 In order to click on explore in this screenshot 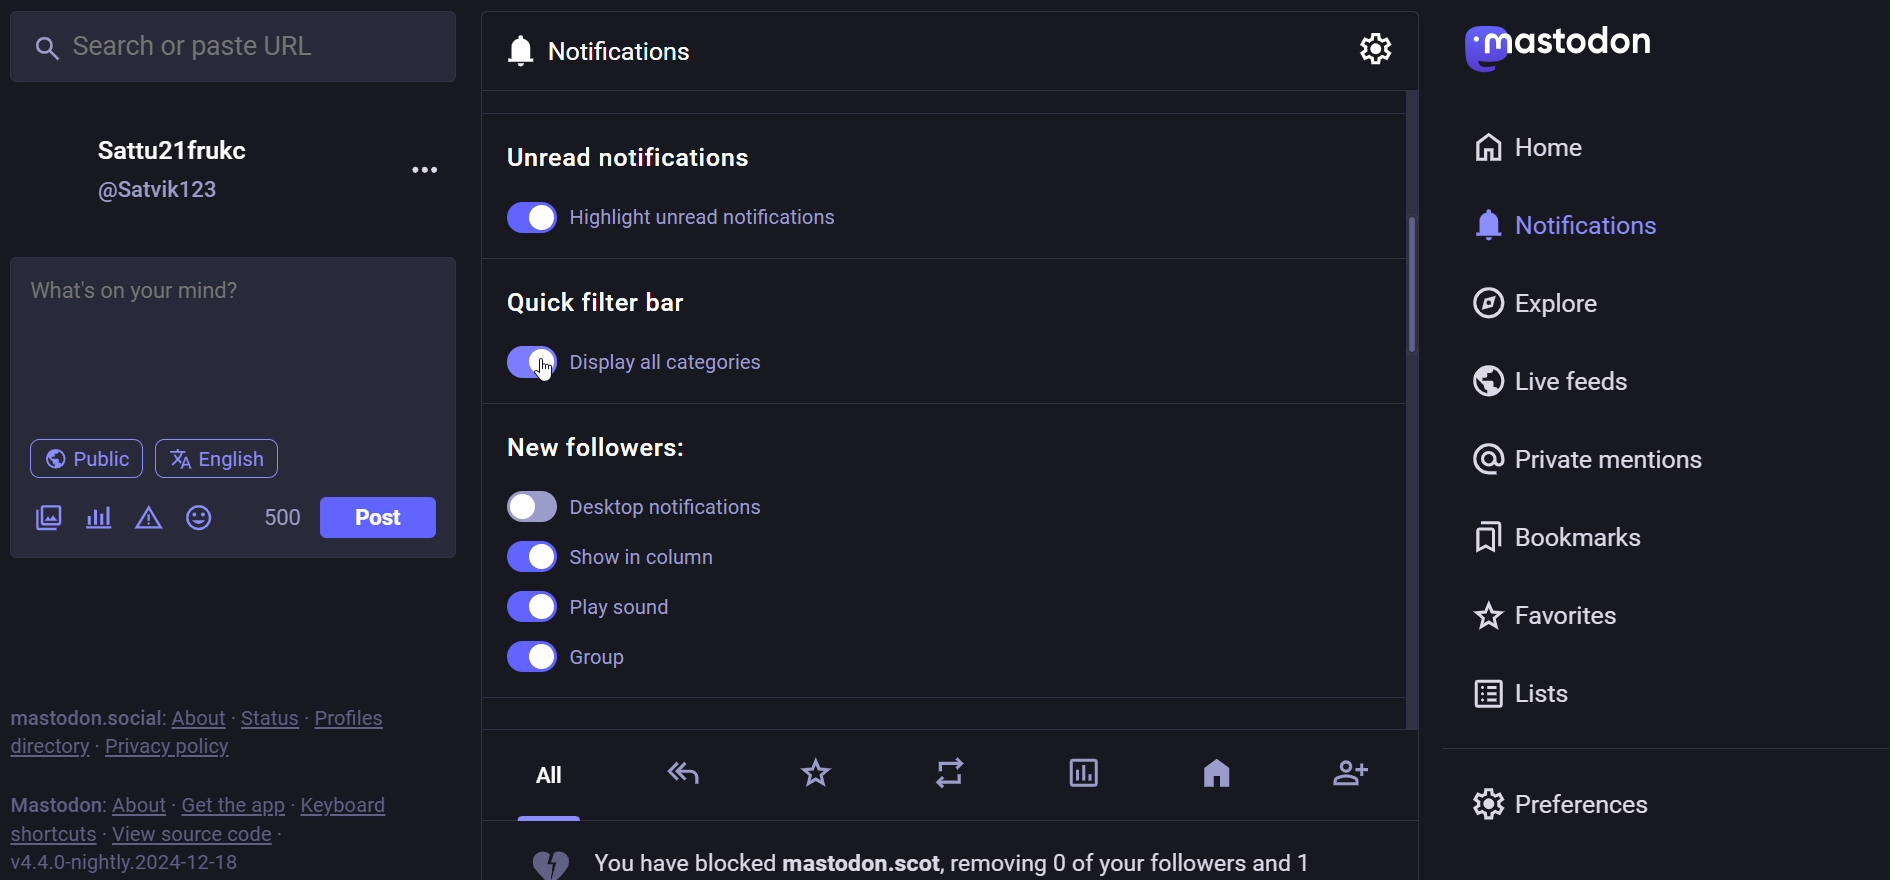, I will do `click(1540, 304)`.